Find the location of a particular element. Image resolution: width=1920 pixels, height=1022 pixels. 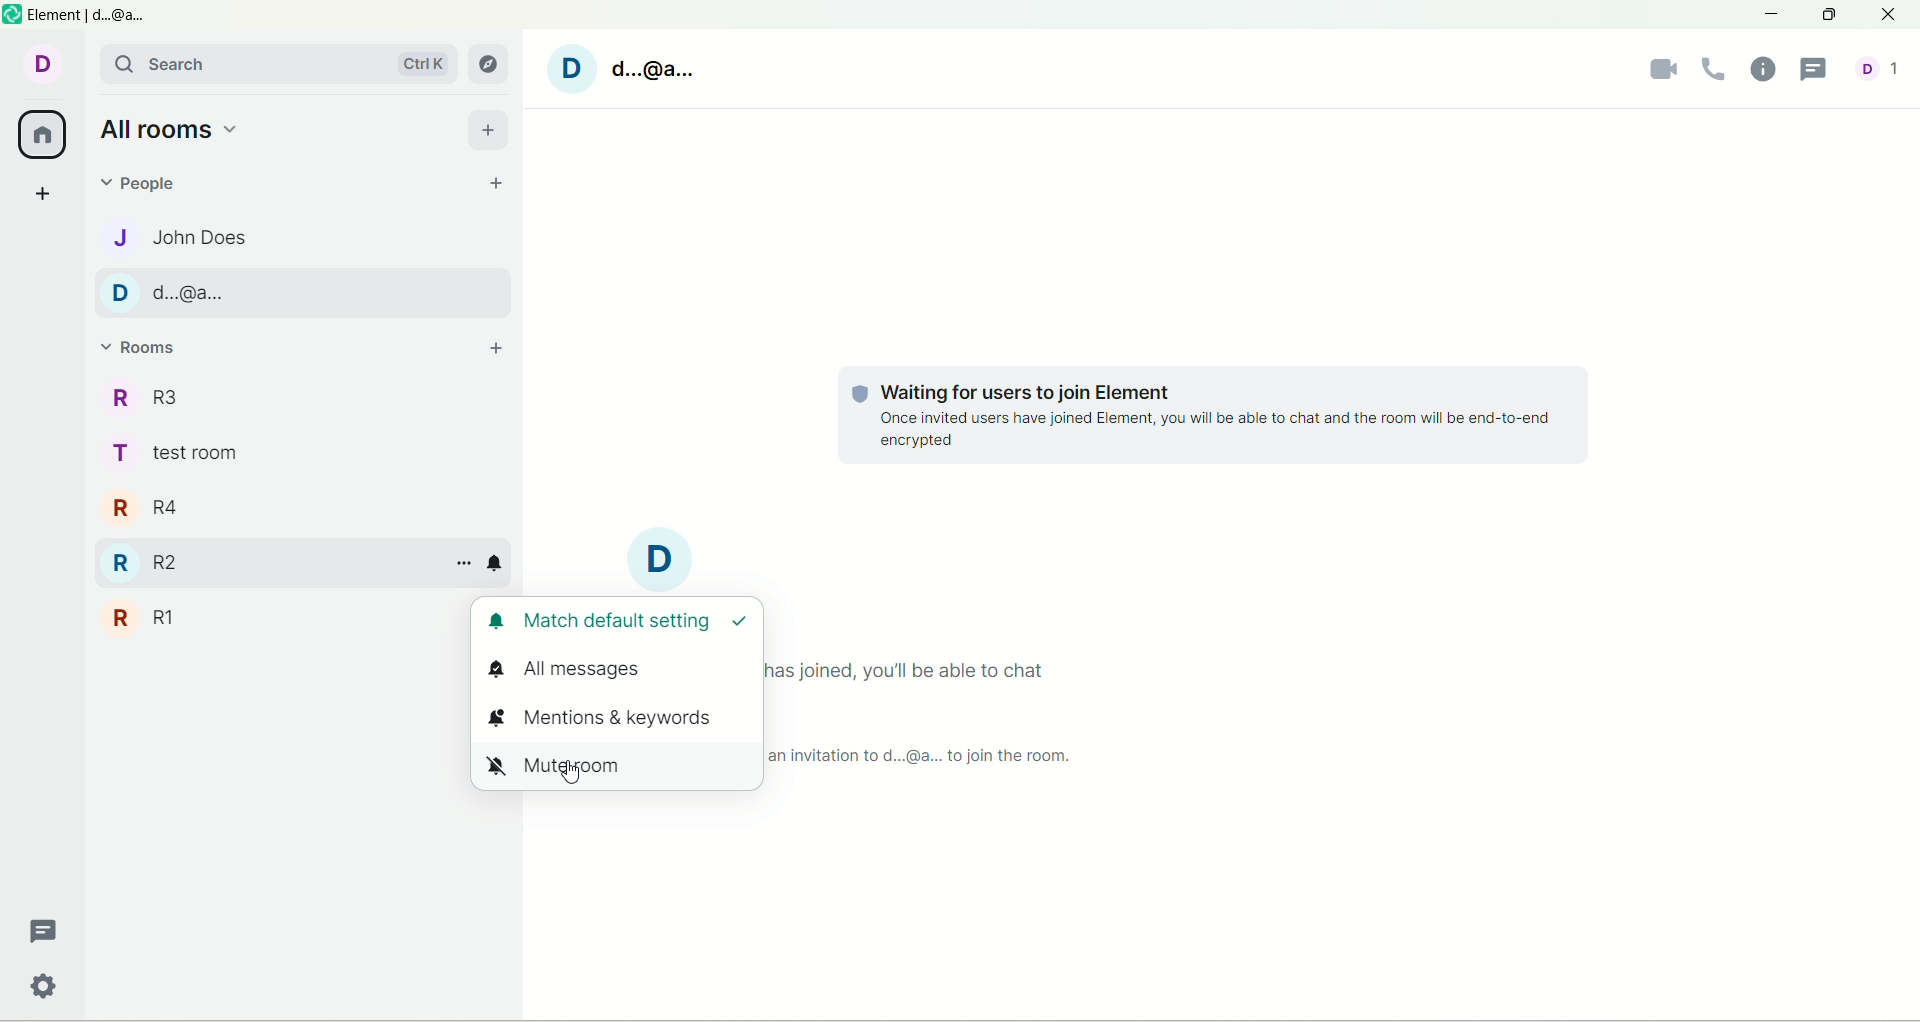

text is located at coordinates (1201, 417).